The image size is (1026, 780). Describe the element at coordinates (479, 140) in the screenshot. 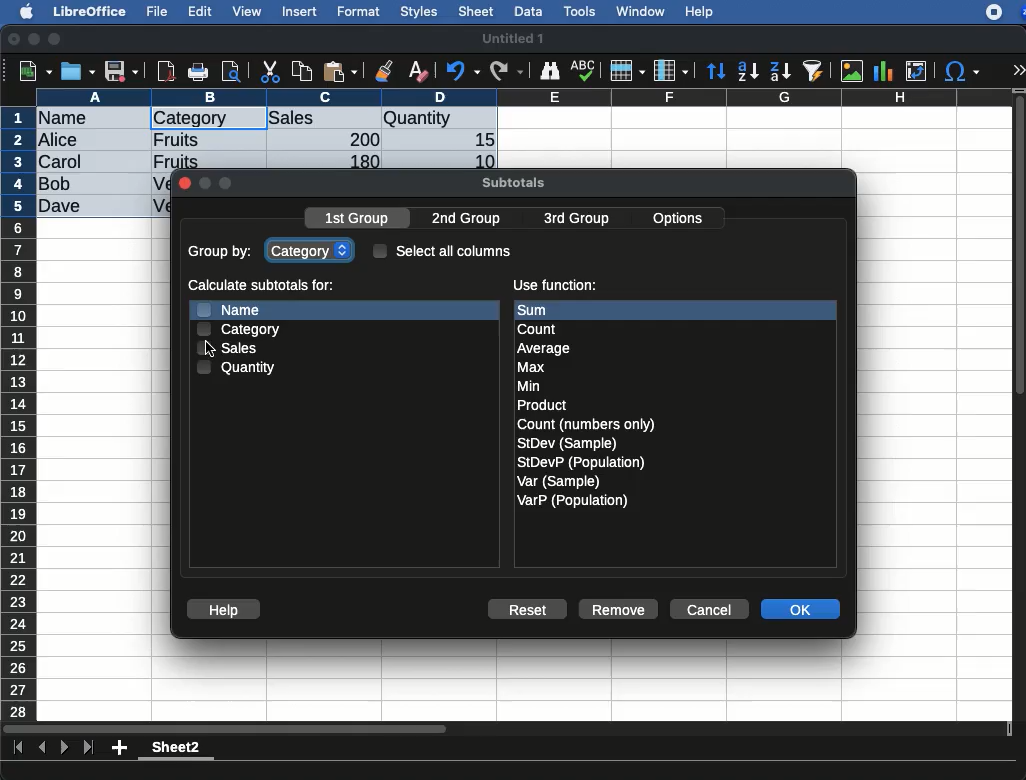

I see `15` at that location.